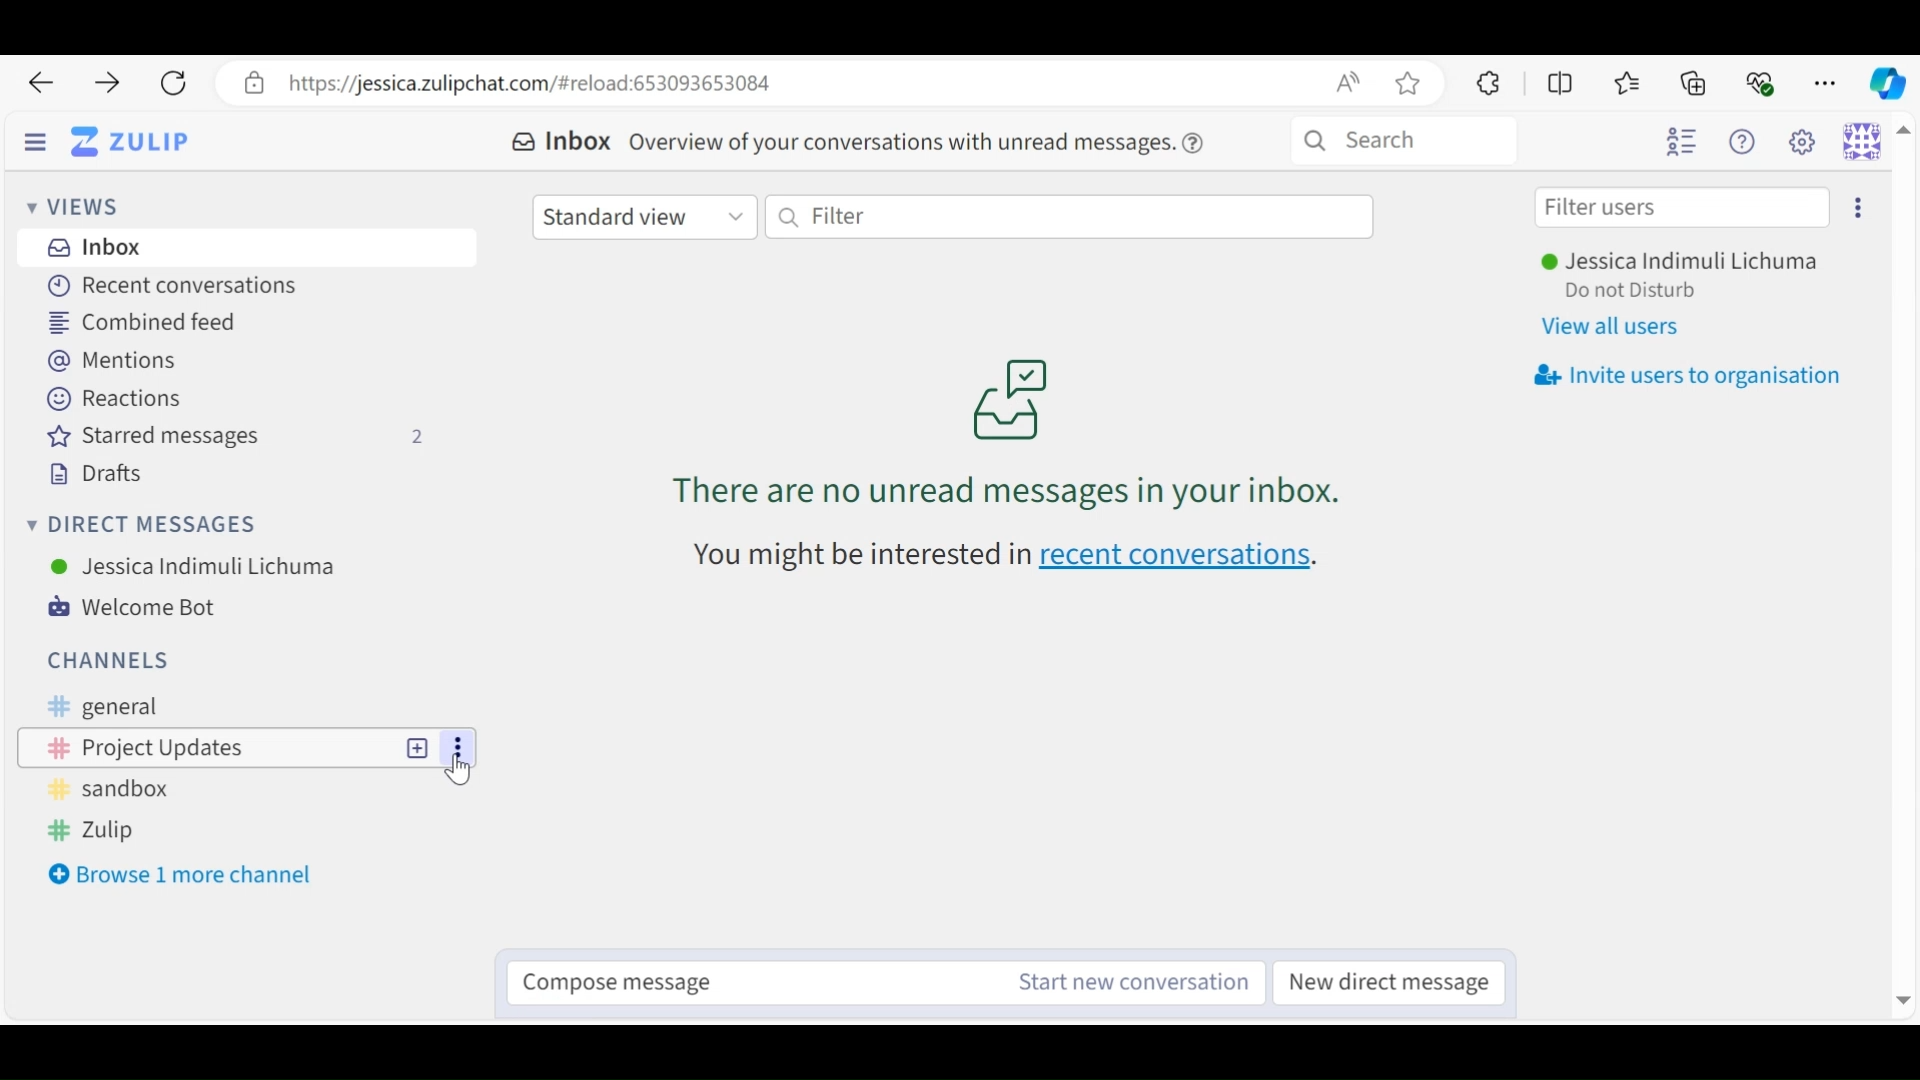  I want to click on Welcome Bot, so click(145, 608).